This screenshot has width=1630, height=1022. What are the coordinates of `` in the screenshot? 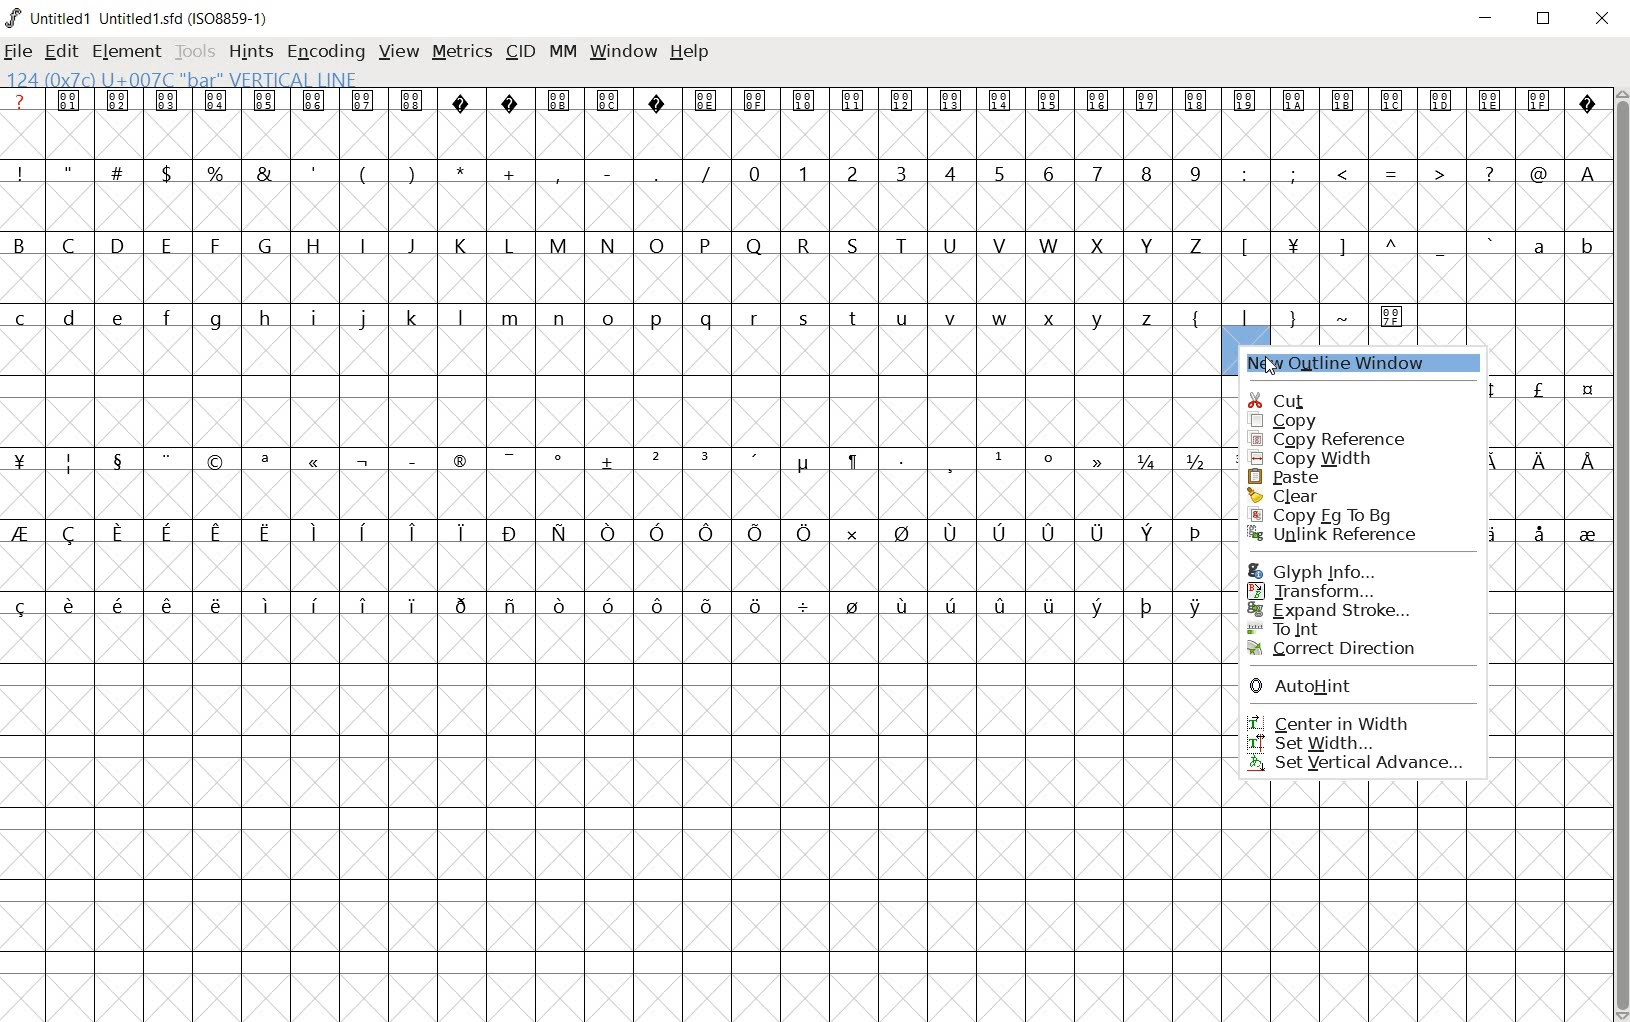 It's located at (1554, 421).